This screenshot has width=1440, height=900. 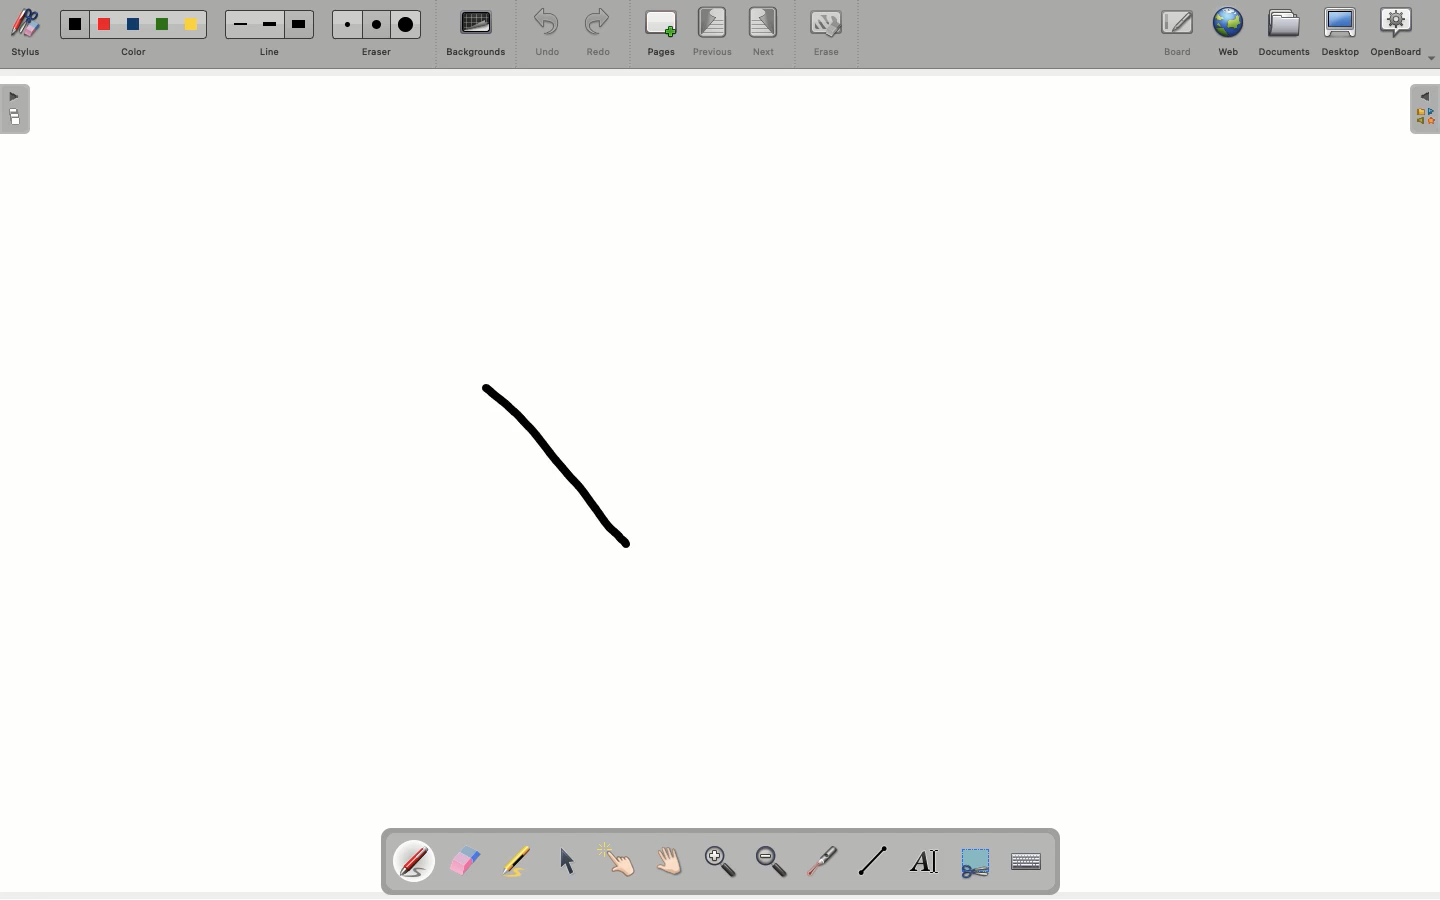 What do you see at coordinates (76, 23) in the screenshot?
I see `Black` at bounding box center [76, 23].